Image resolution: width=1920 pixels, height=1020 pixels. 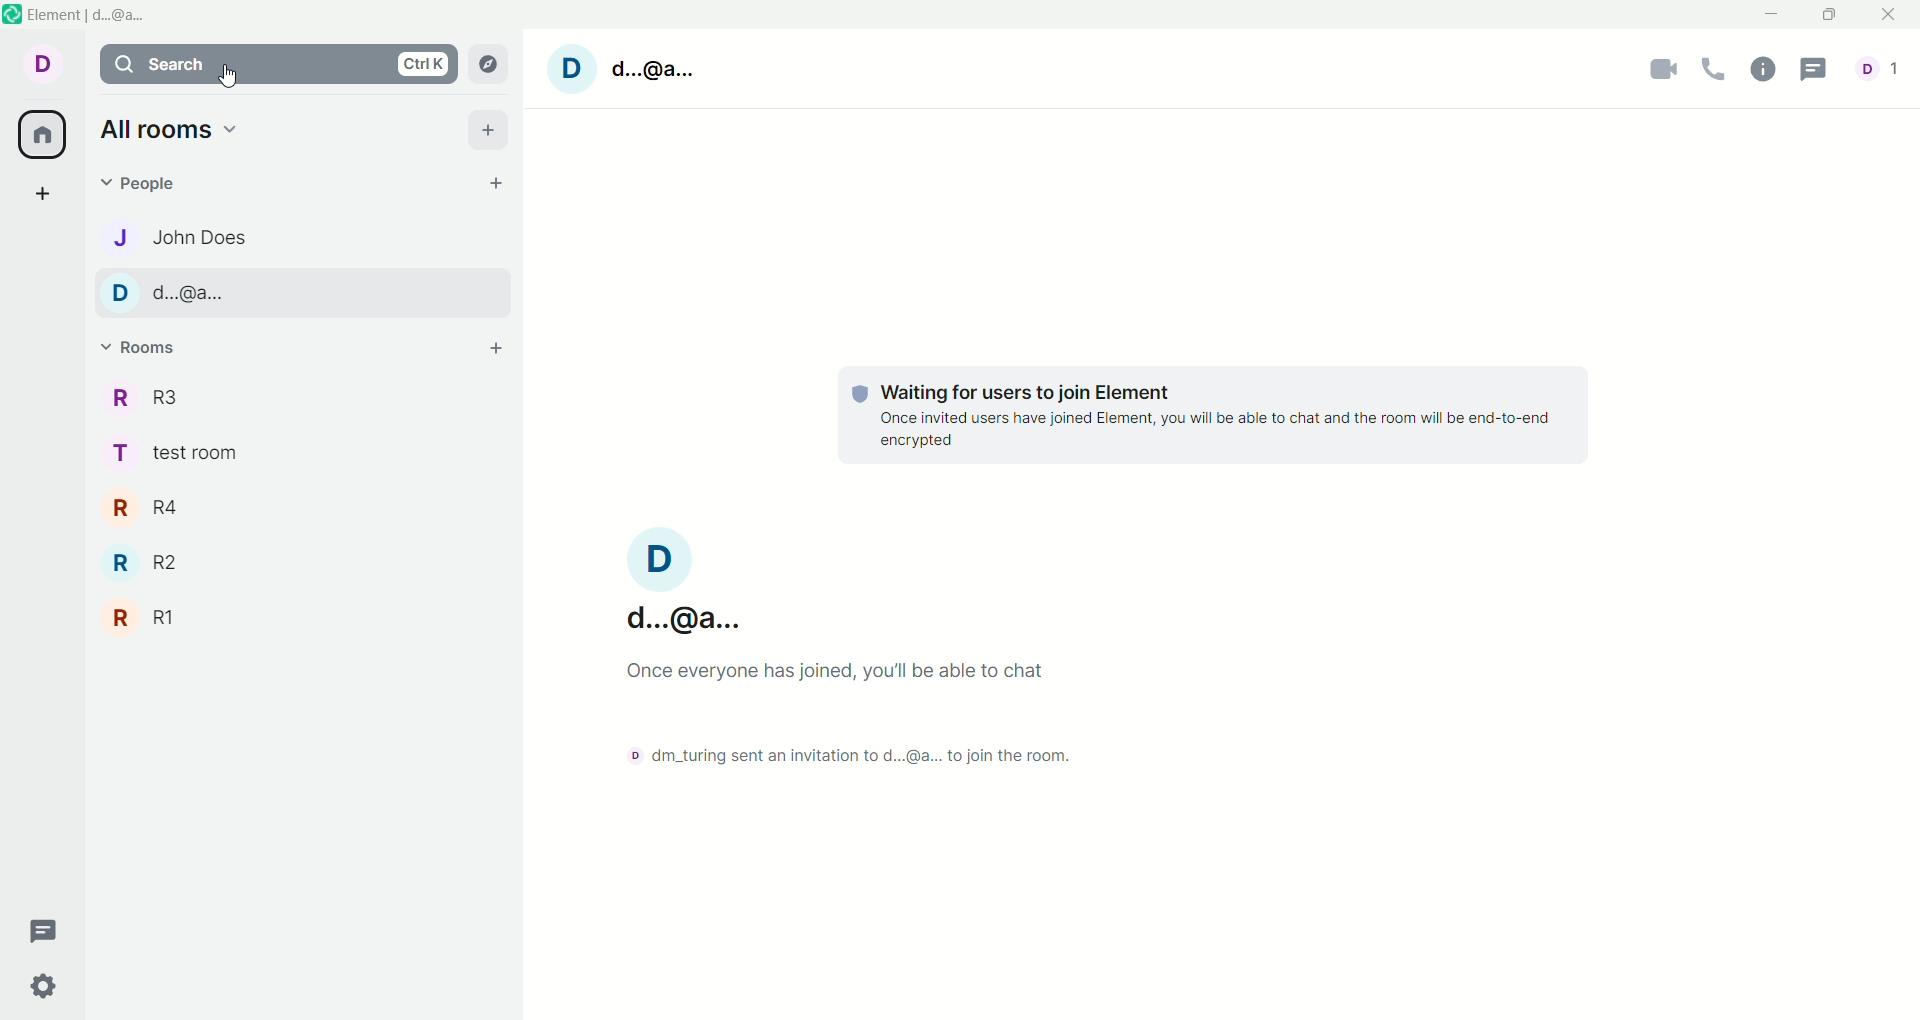 What do you see at coordinates (139, 350) in the screenshot?
I see `rooms` at bounding box center [139, 350].